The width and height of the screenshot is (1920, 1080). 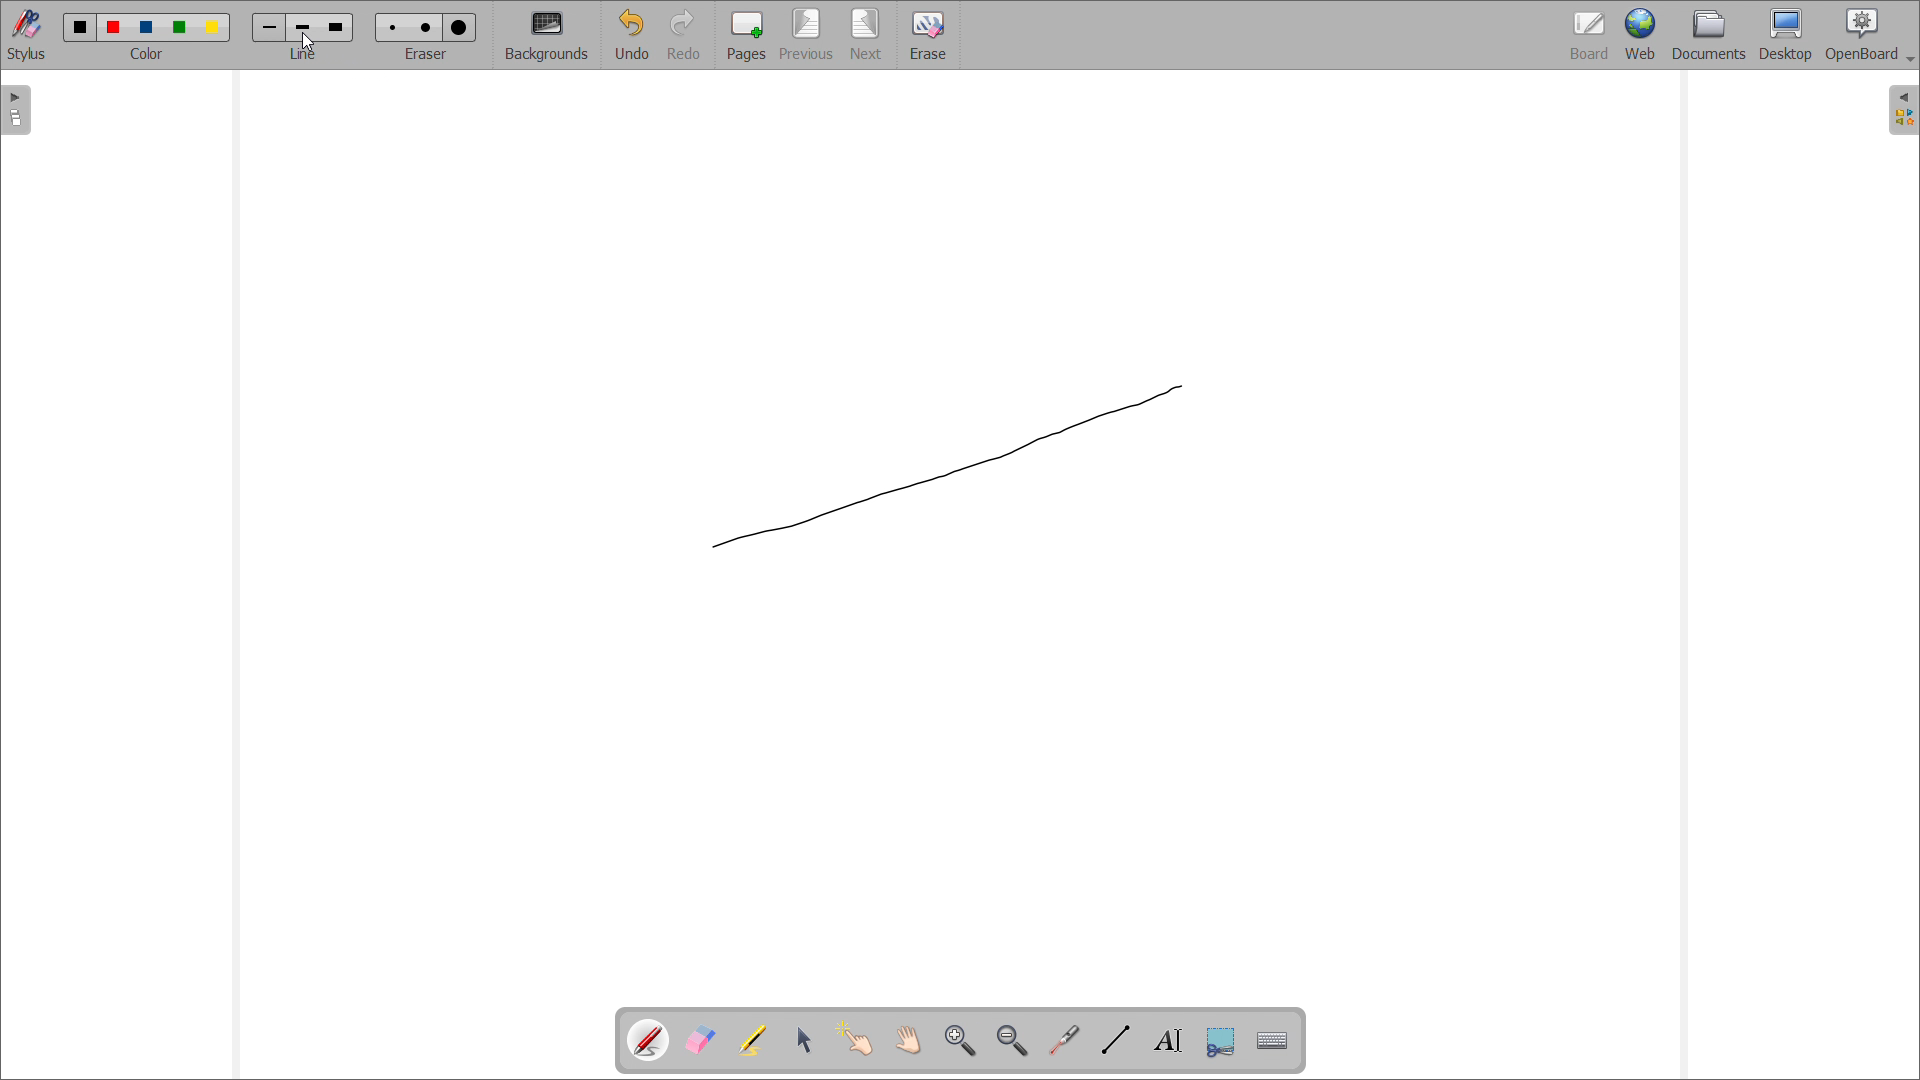 What do you see at coordinates (1066, 1038) in the screenshot?
I see `virtual laser pointer` at bounding box center [1066, 1038].